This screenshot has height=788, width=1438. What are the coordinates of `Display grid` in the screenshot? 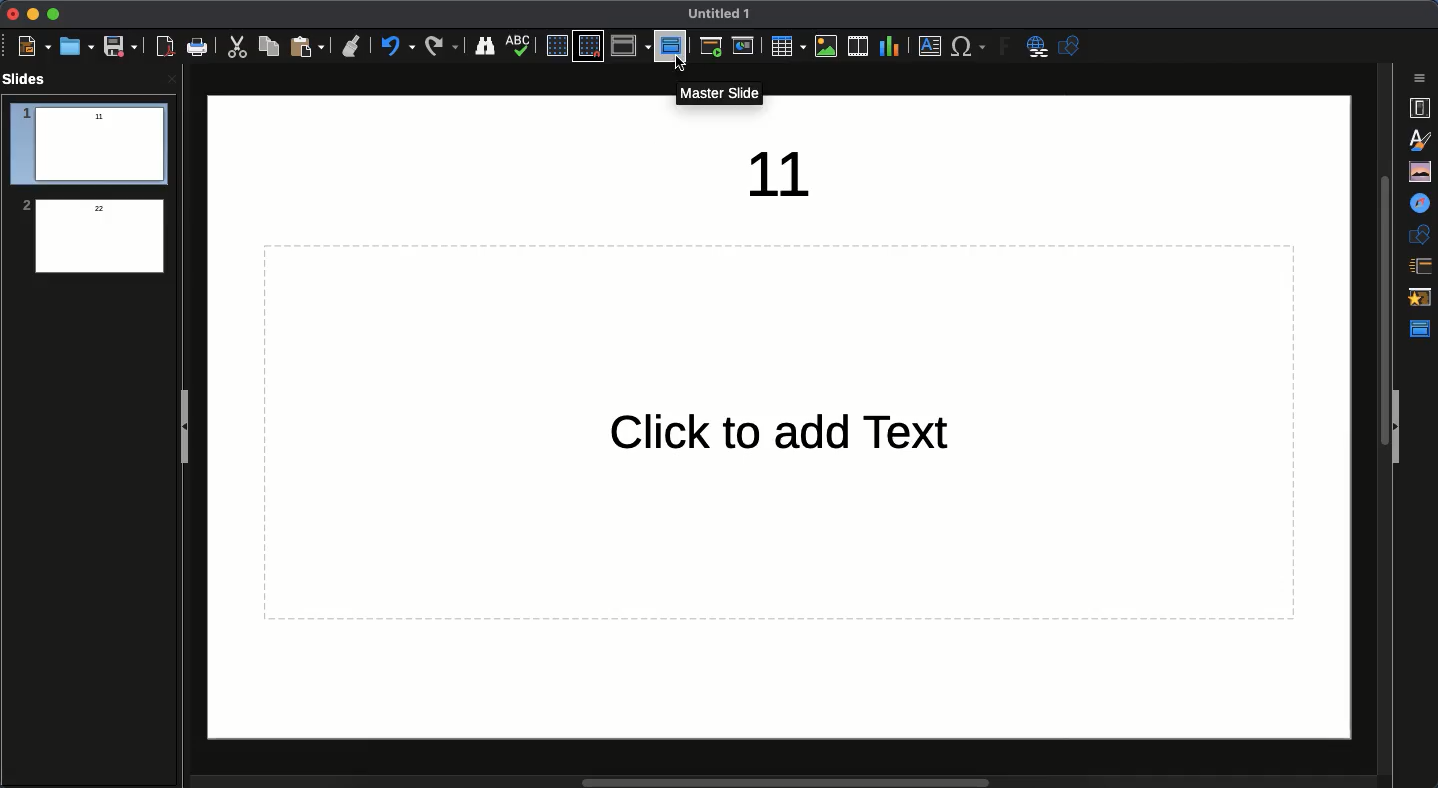 It's located at (555, 45).